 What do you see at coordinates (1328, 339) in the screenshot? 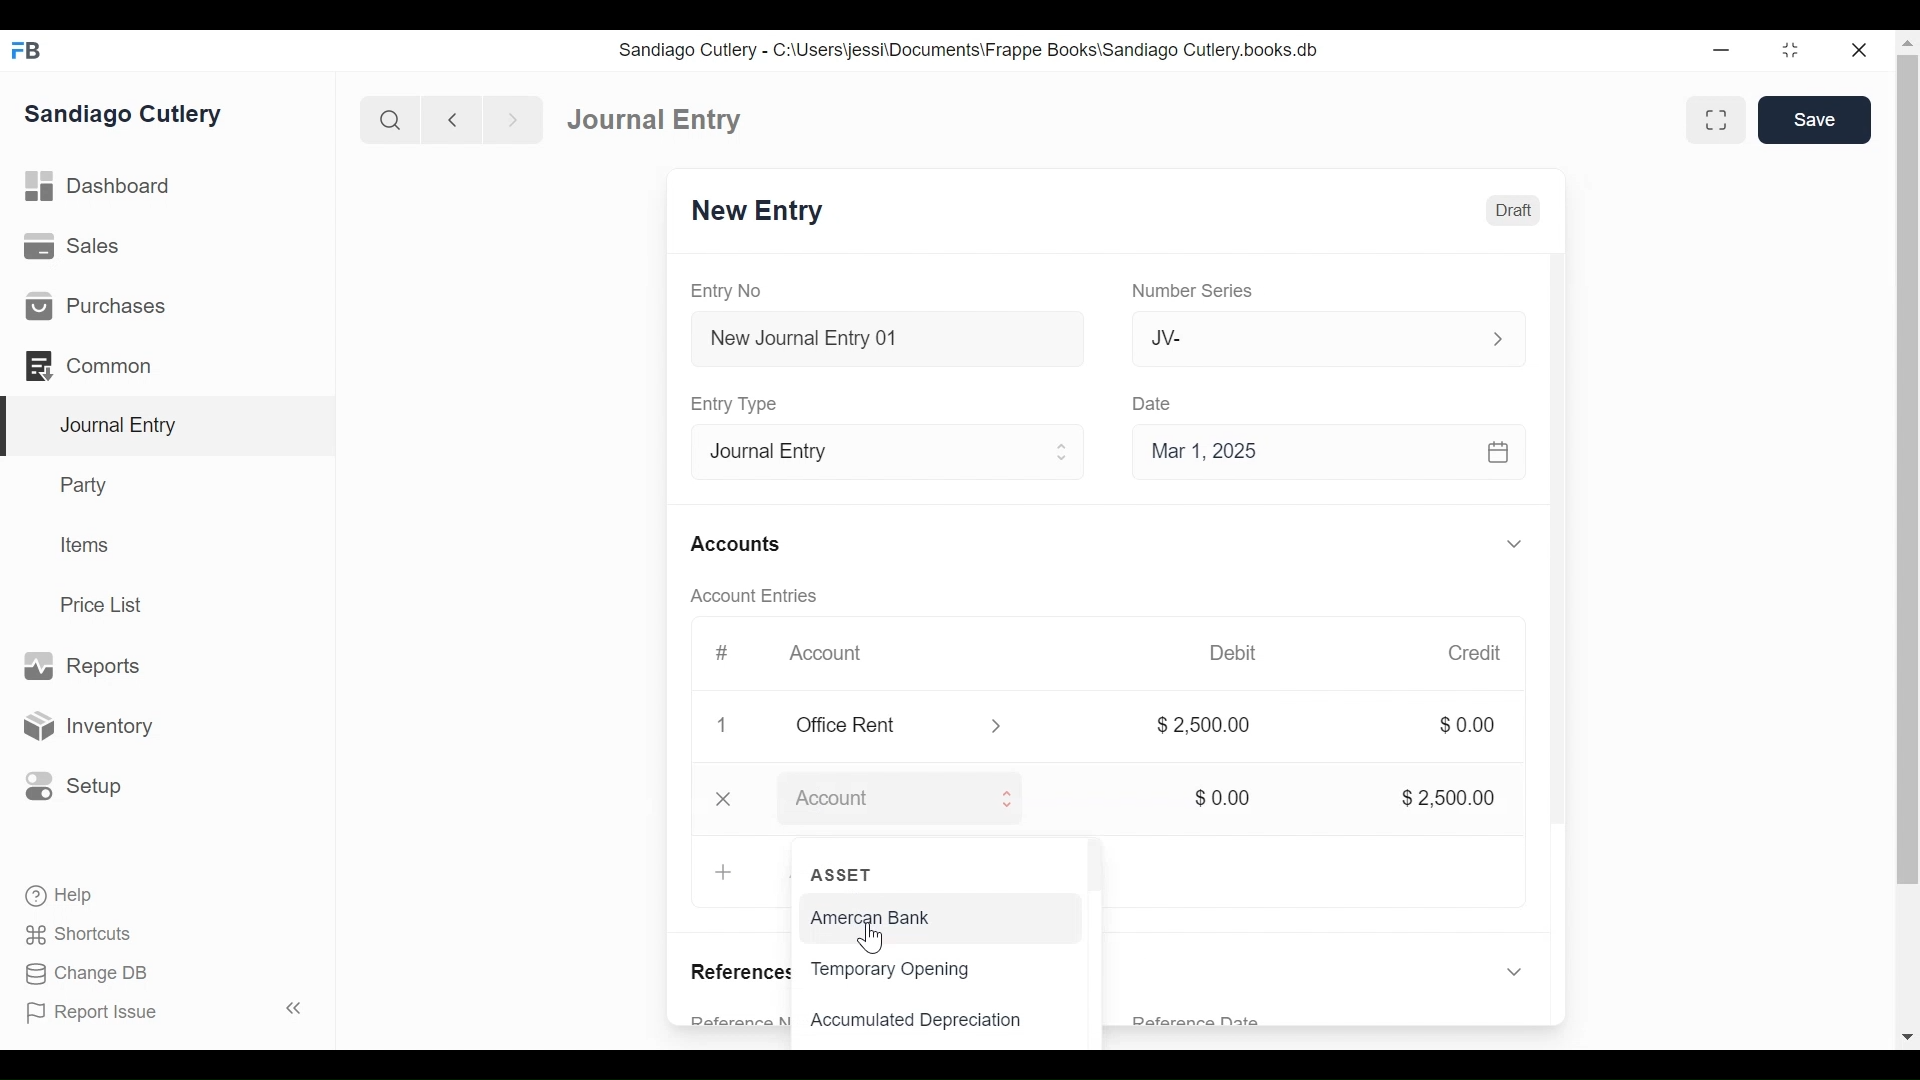
I see `Jv-` at bounding box center [1328, 339].